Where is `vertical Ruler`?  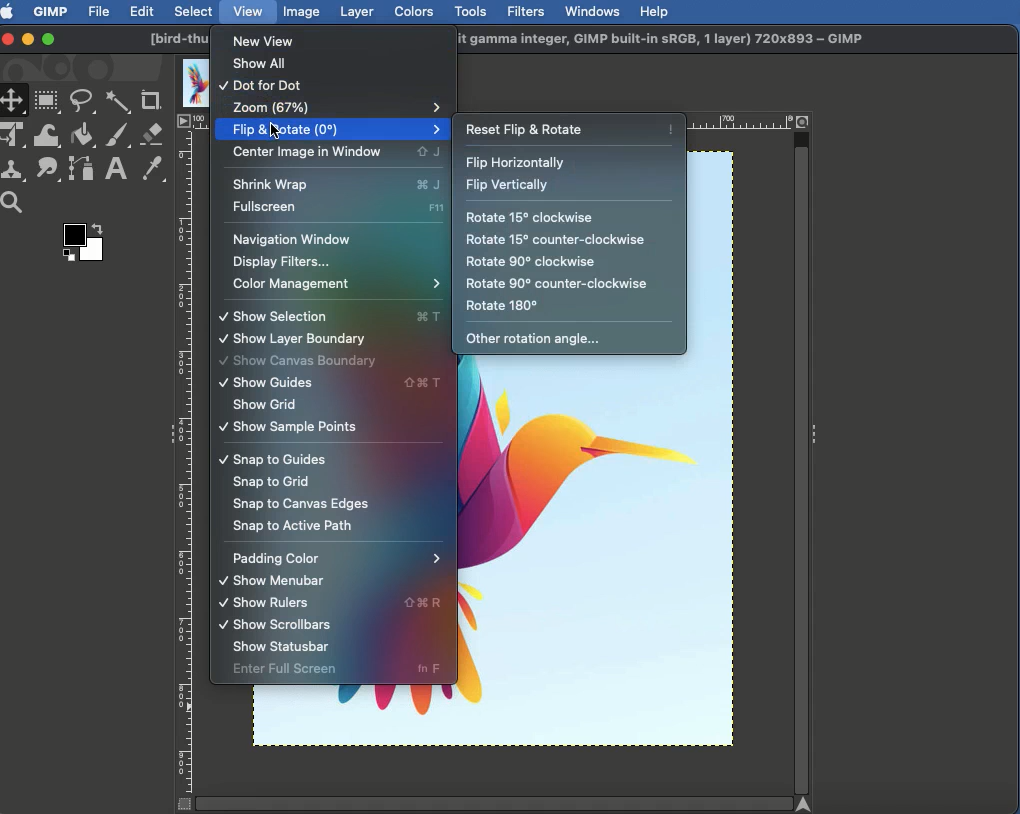
vertical Ruler is located at coordinates (186, 462).